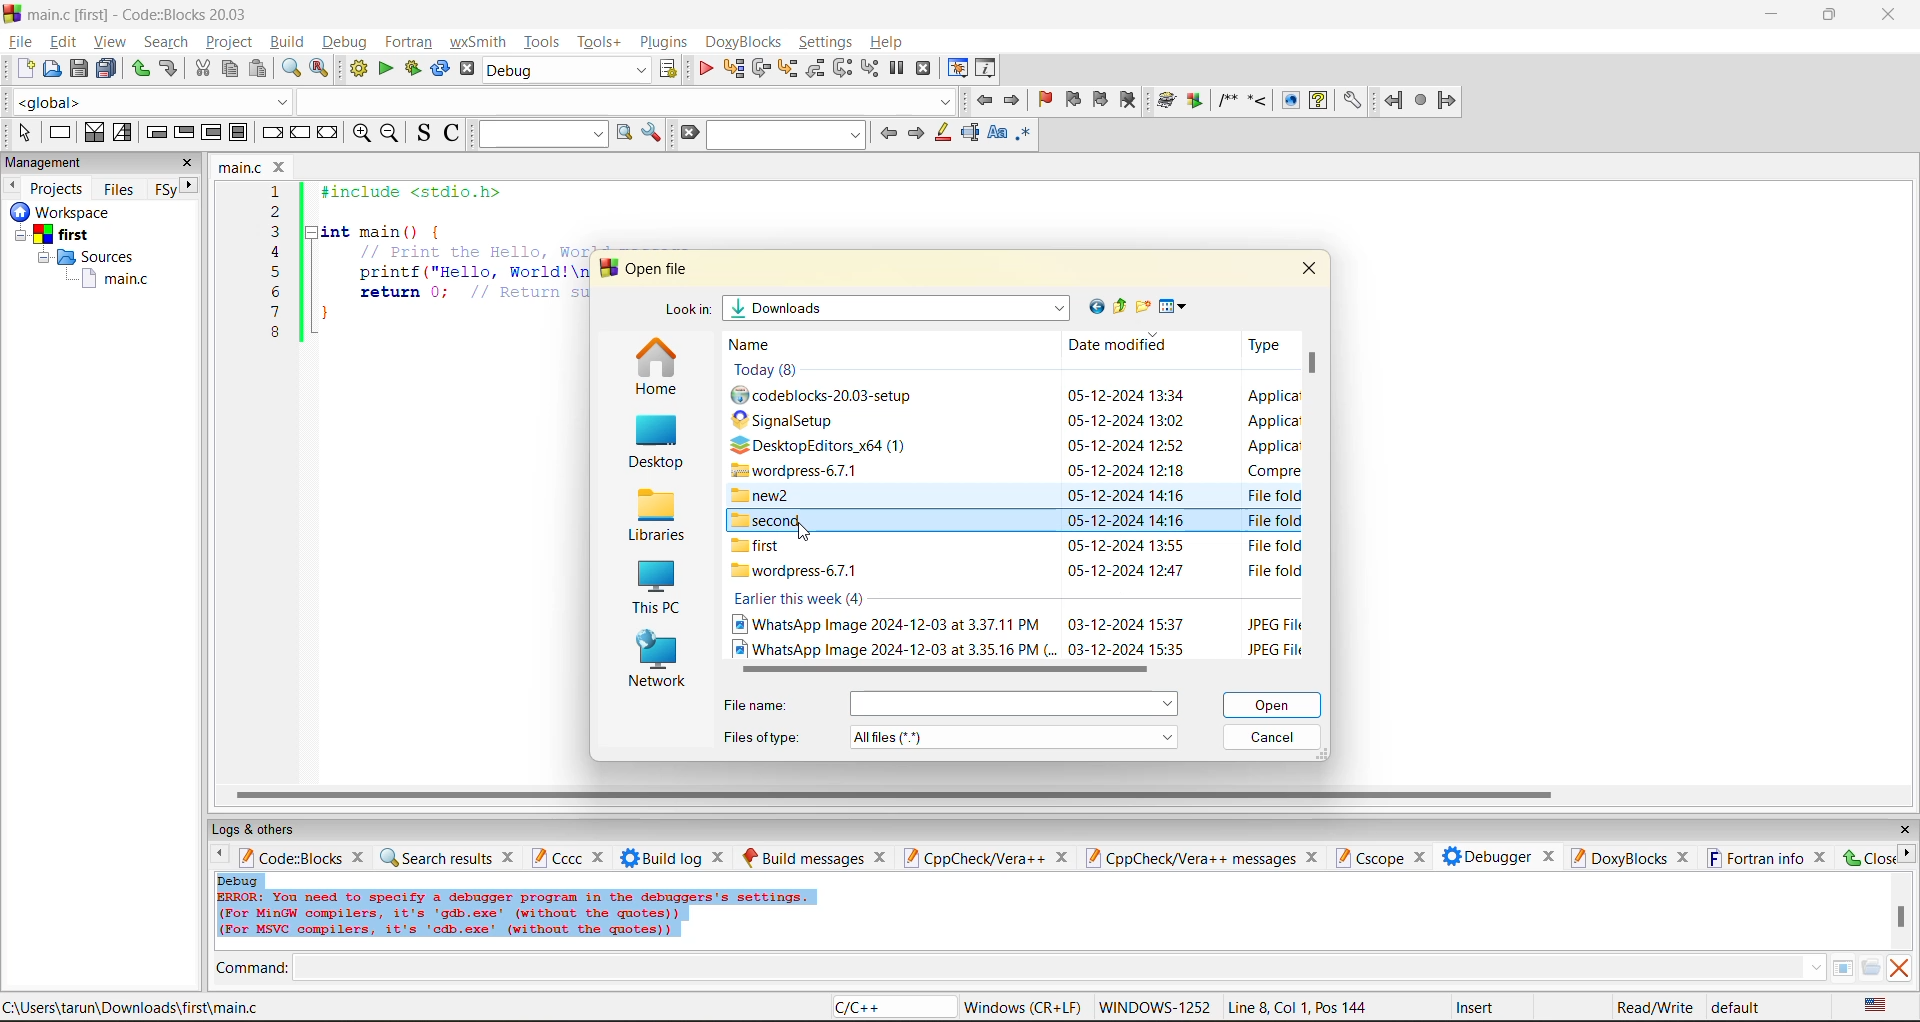 This screenshot has height=1022, width=1920. Describe the element at coordinates (1014, 99) in the screenshot. I see `jump forward` at that location.